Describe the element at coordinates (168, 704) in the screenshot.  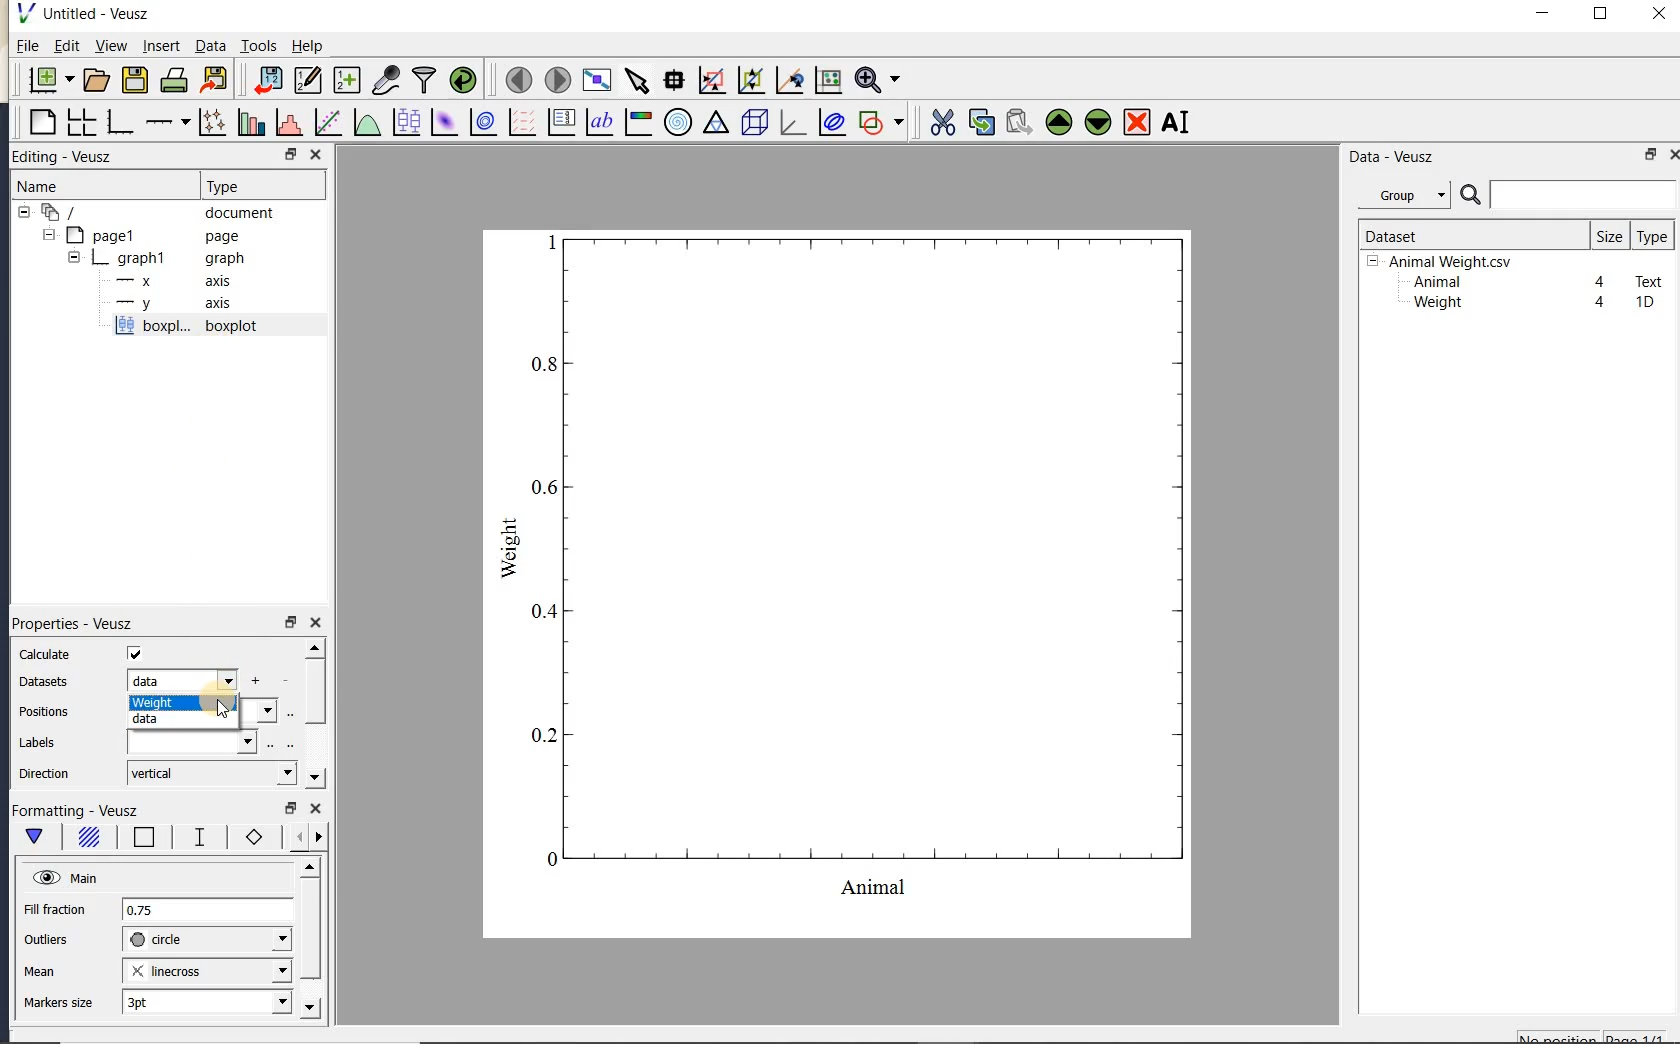
I see `weight` at that location.